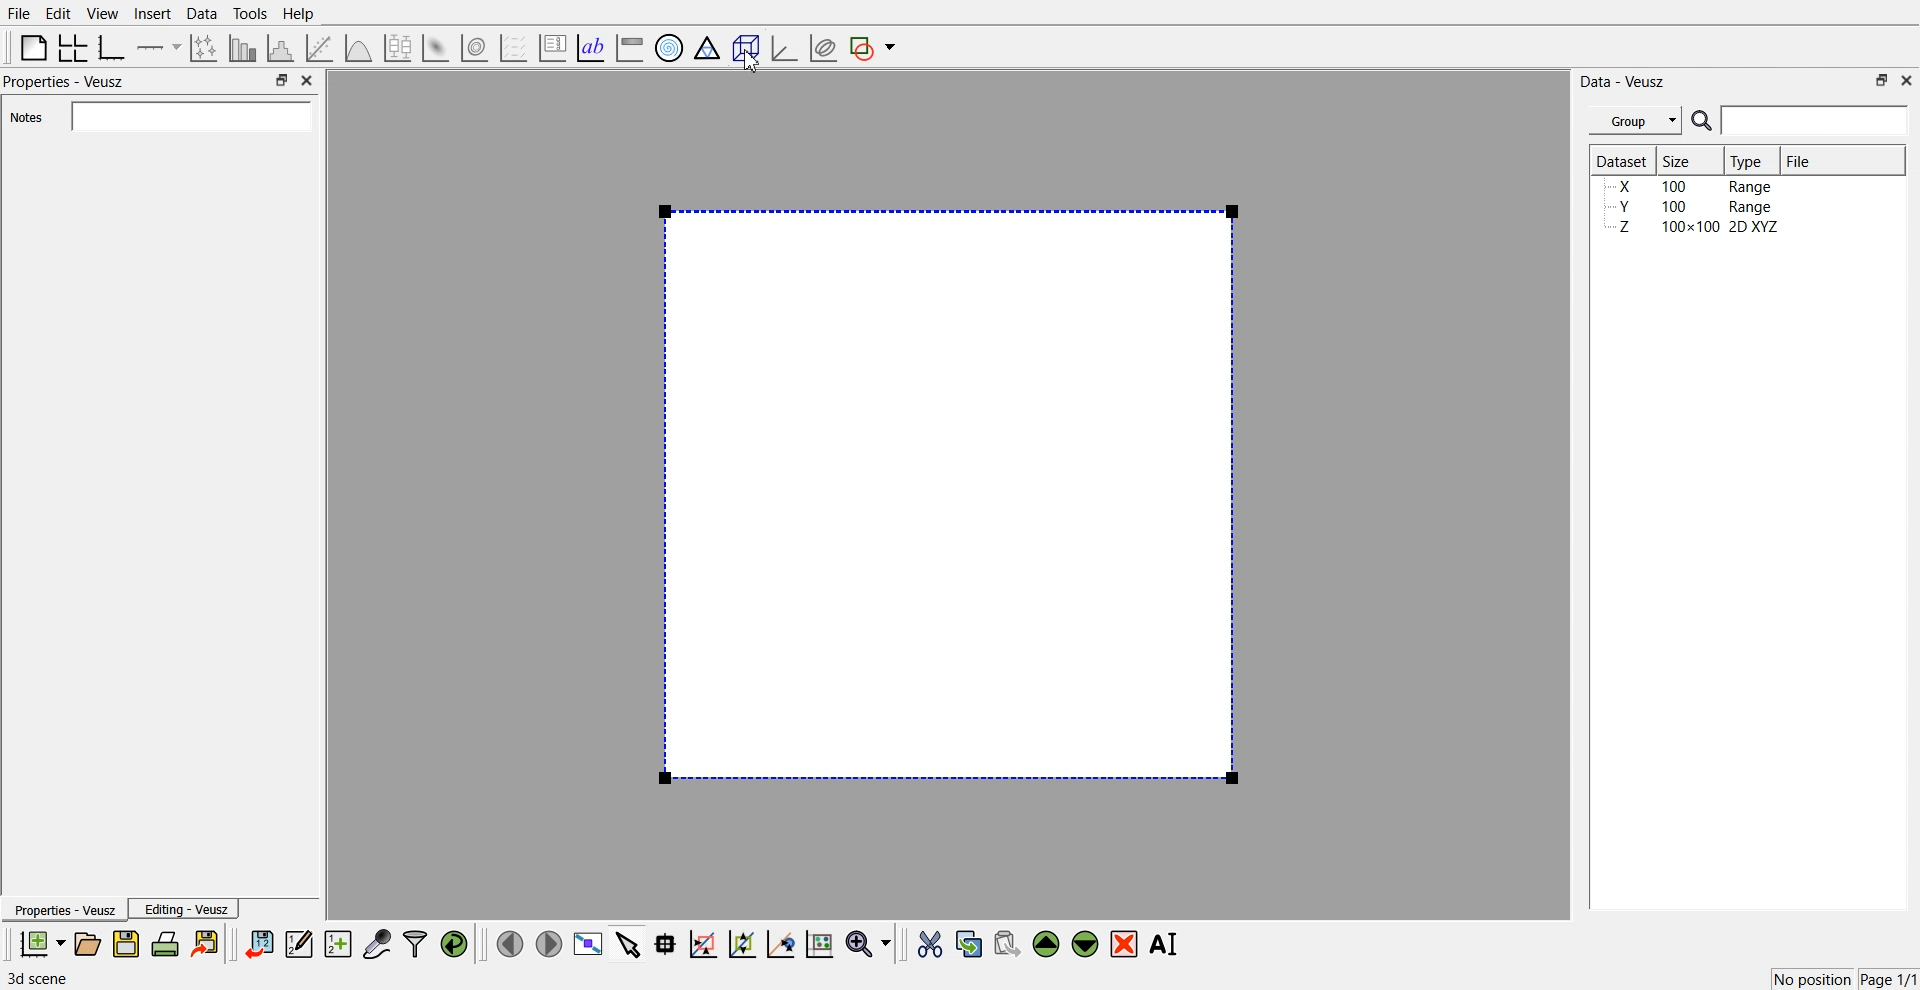  I want to click on Y 100 Range, so click(1693, 207).